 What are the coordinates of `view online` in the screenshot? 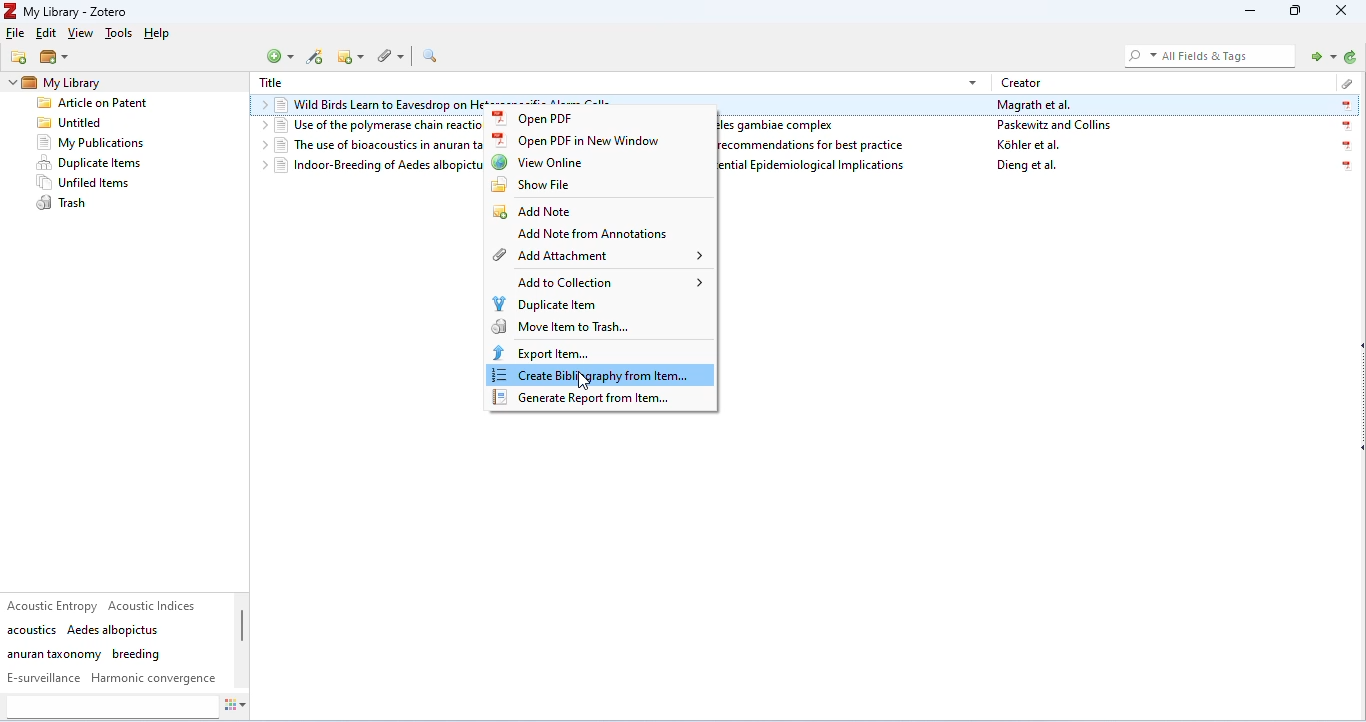 It's located at (539, 162).